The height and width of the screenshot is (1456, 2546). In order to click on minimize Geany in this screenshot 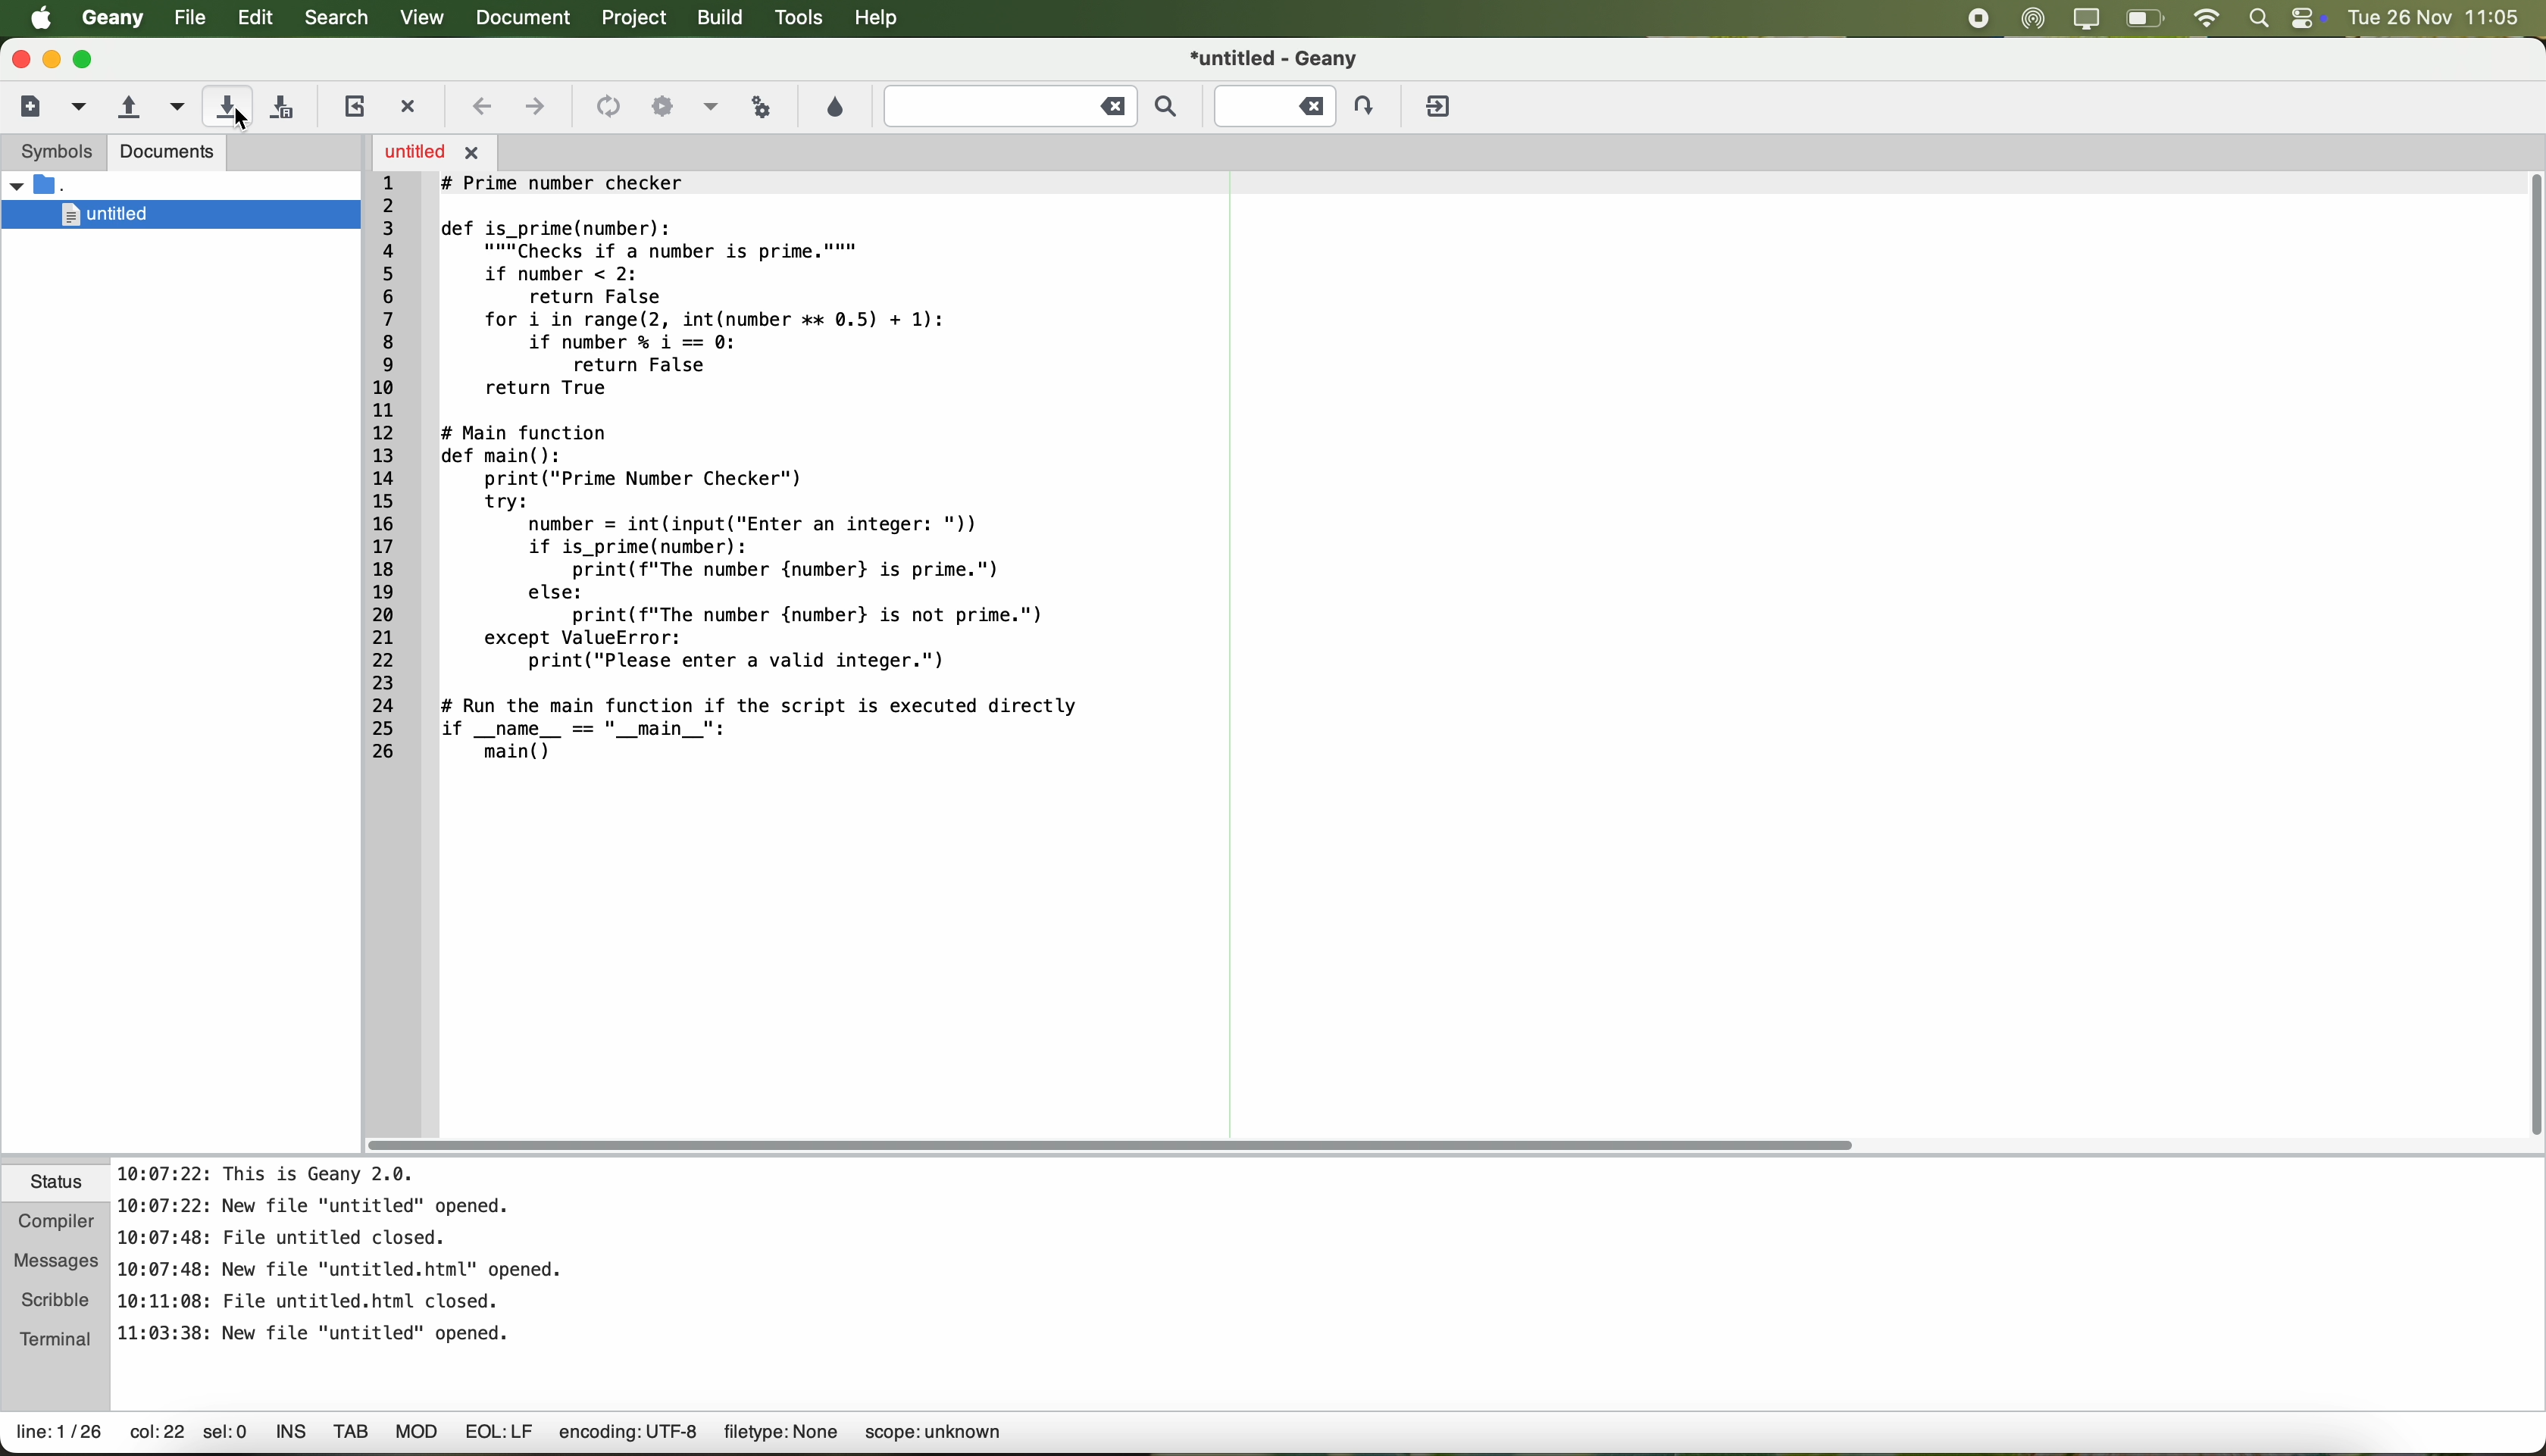, I will do `click(52, 58)`.